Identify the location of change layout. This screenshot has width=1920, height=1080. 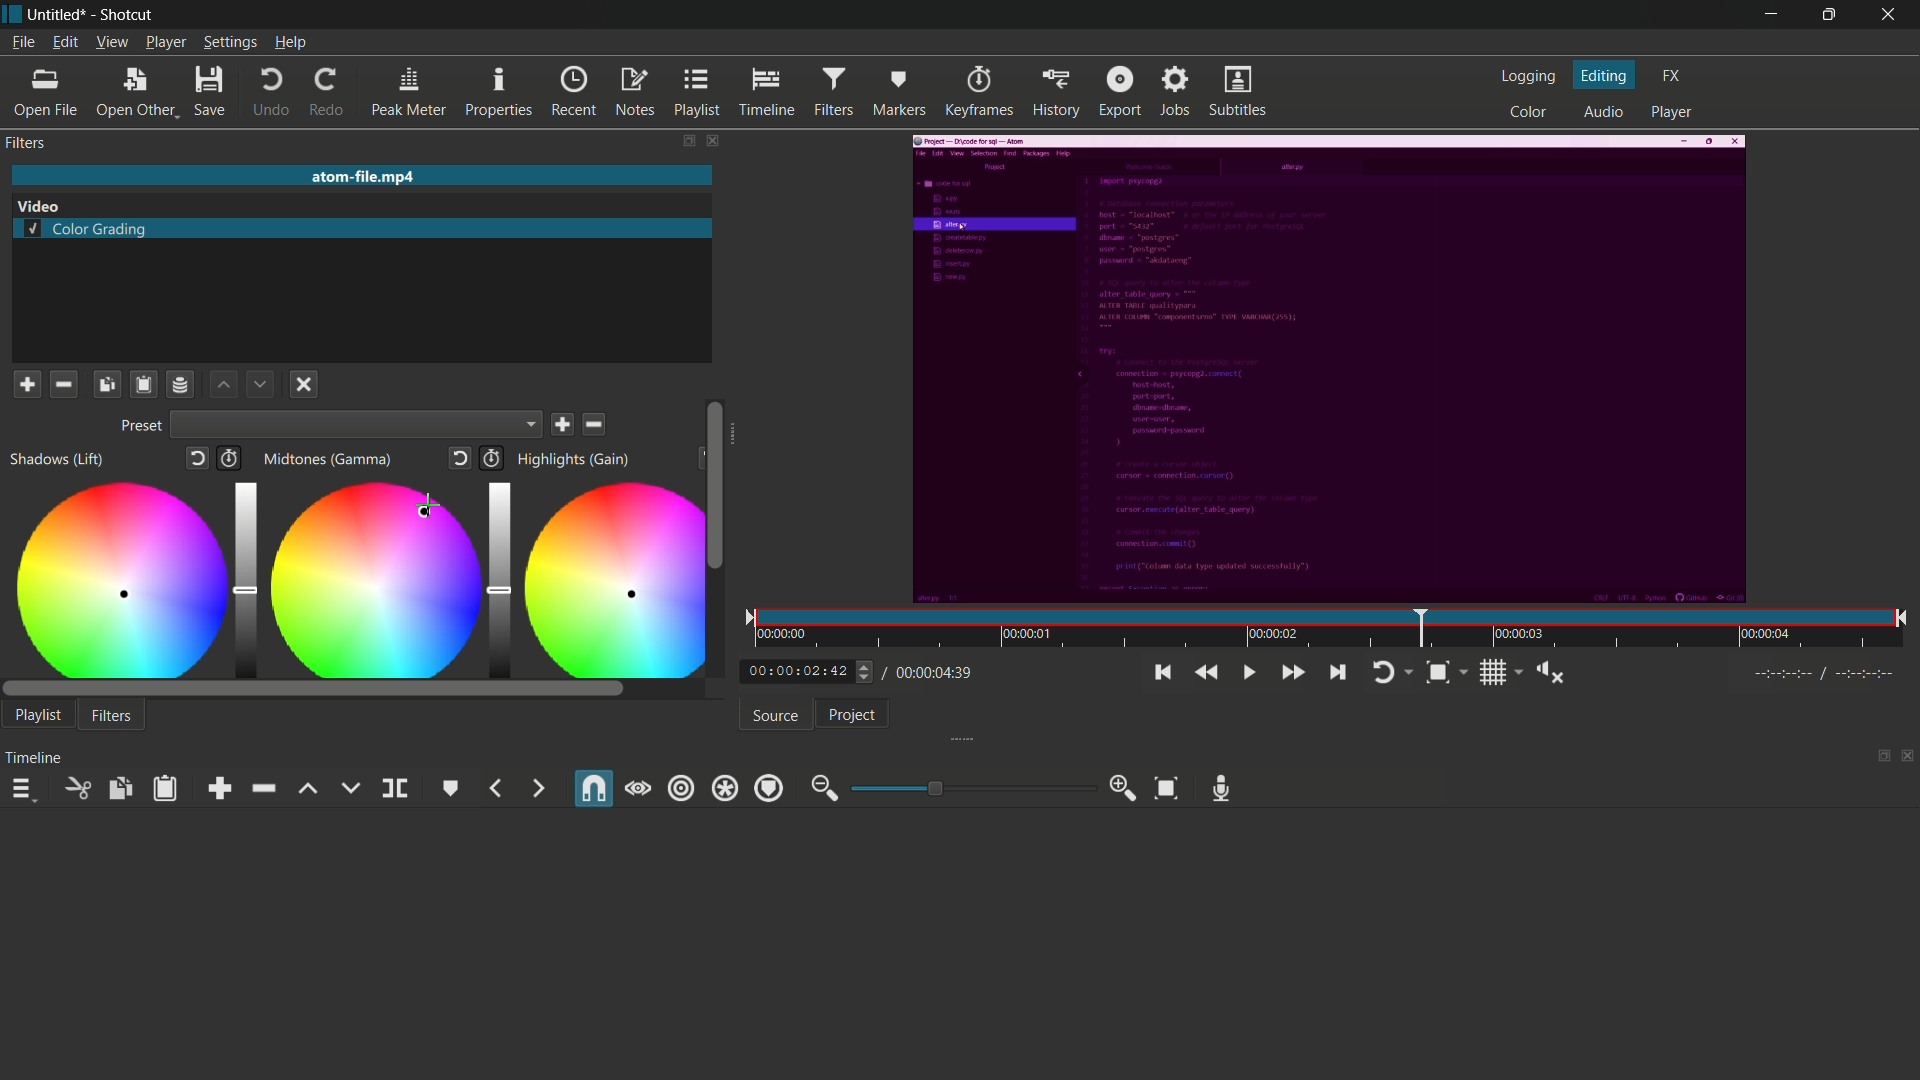
(1877, 757).